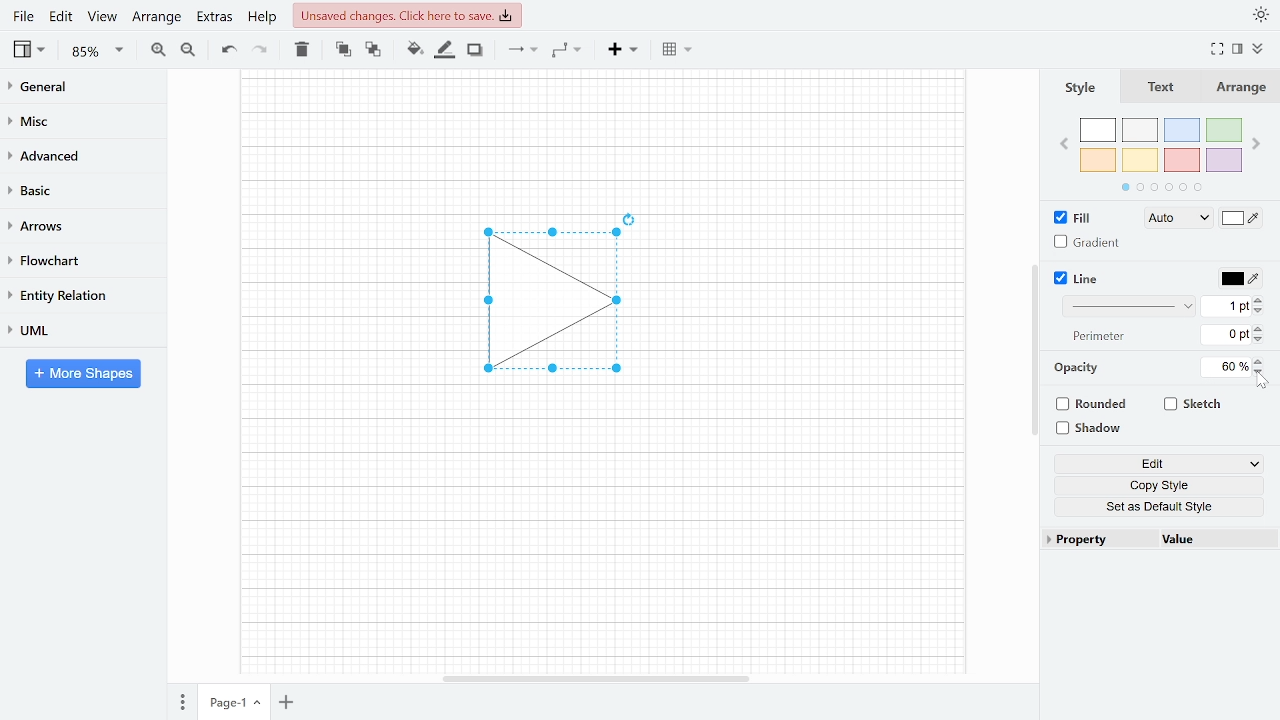 Image resolution: width=1280 pixels, height=720 pixels. Describe the element at coordinates (1063, 142) in the screenshot. I see `Previous` at that location.